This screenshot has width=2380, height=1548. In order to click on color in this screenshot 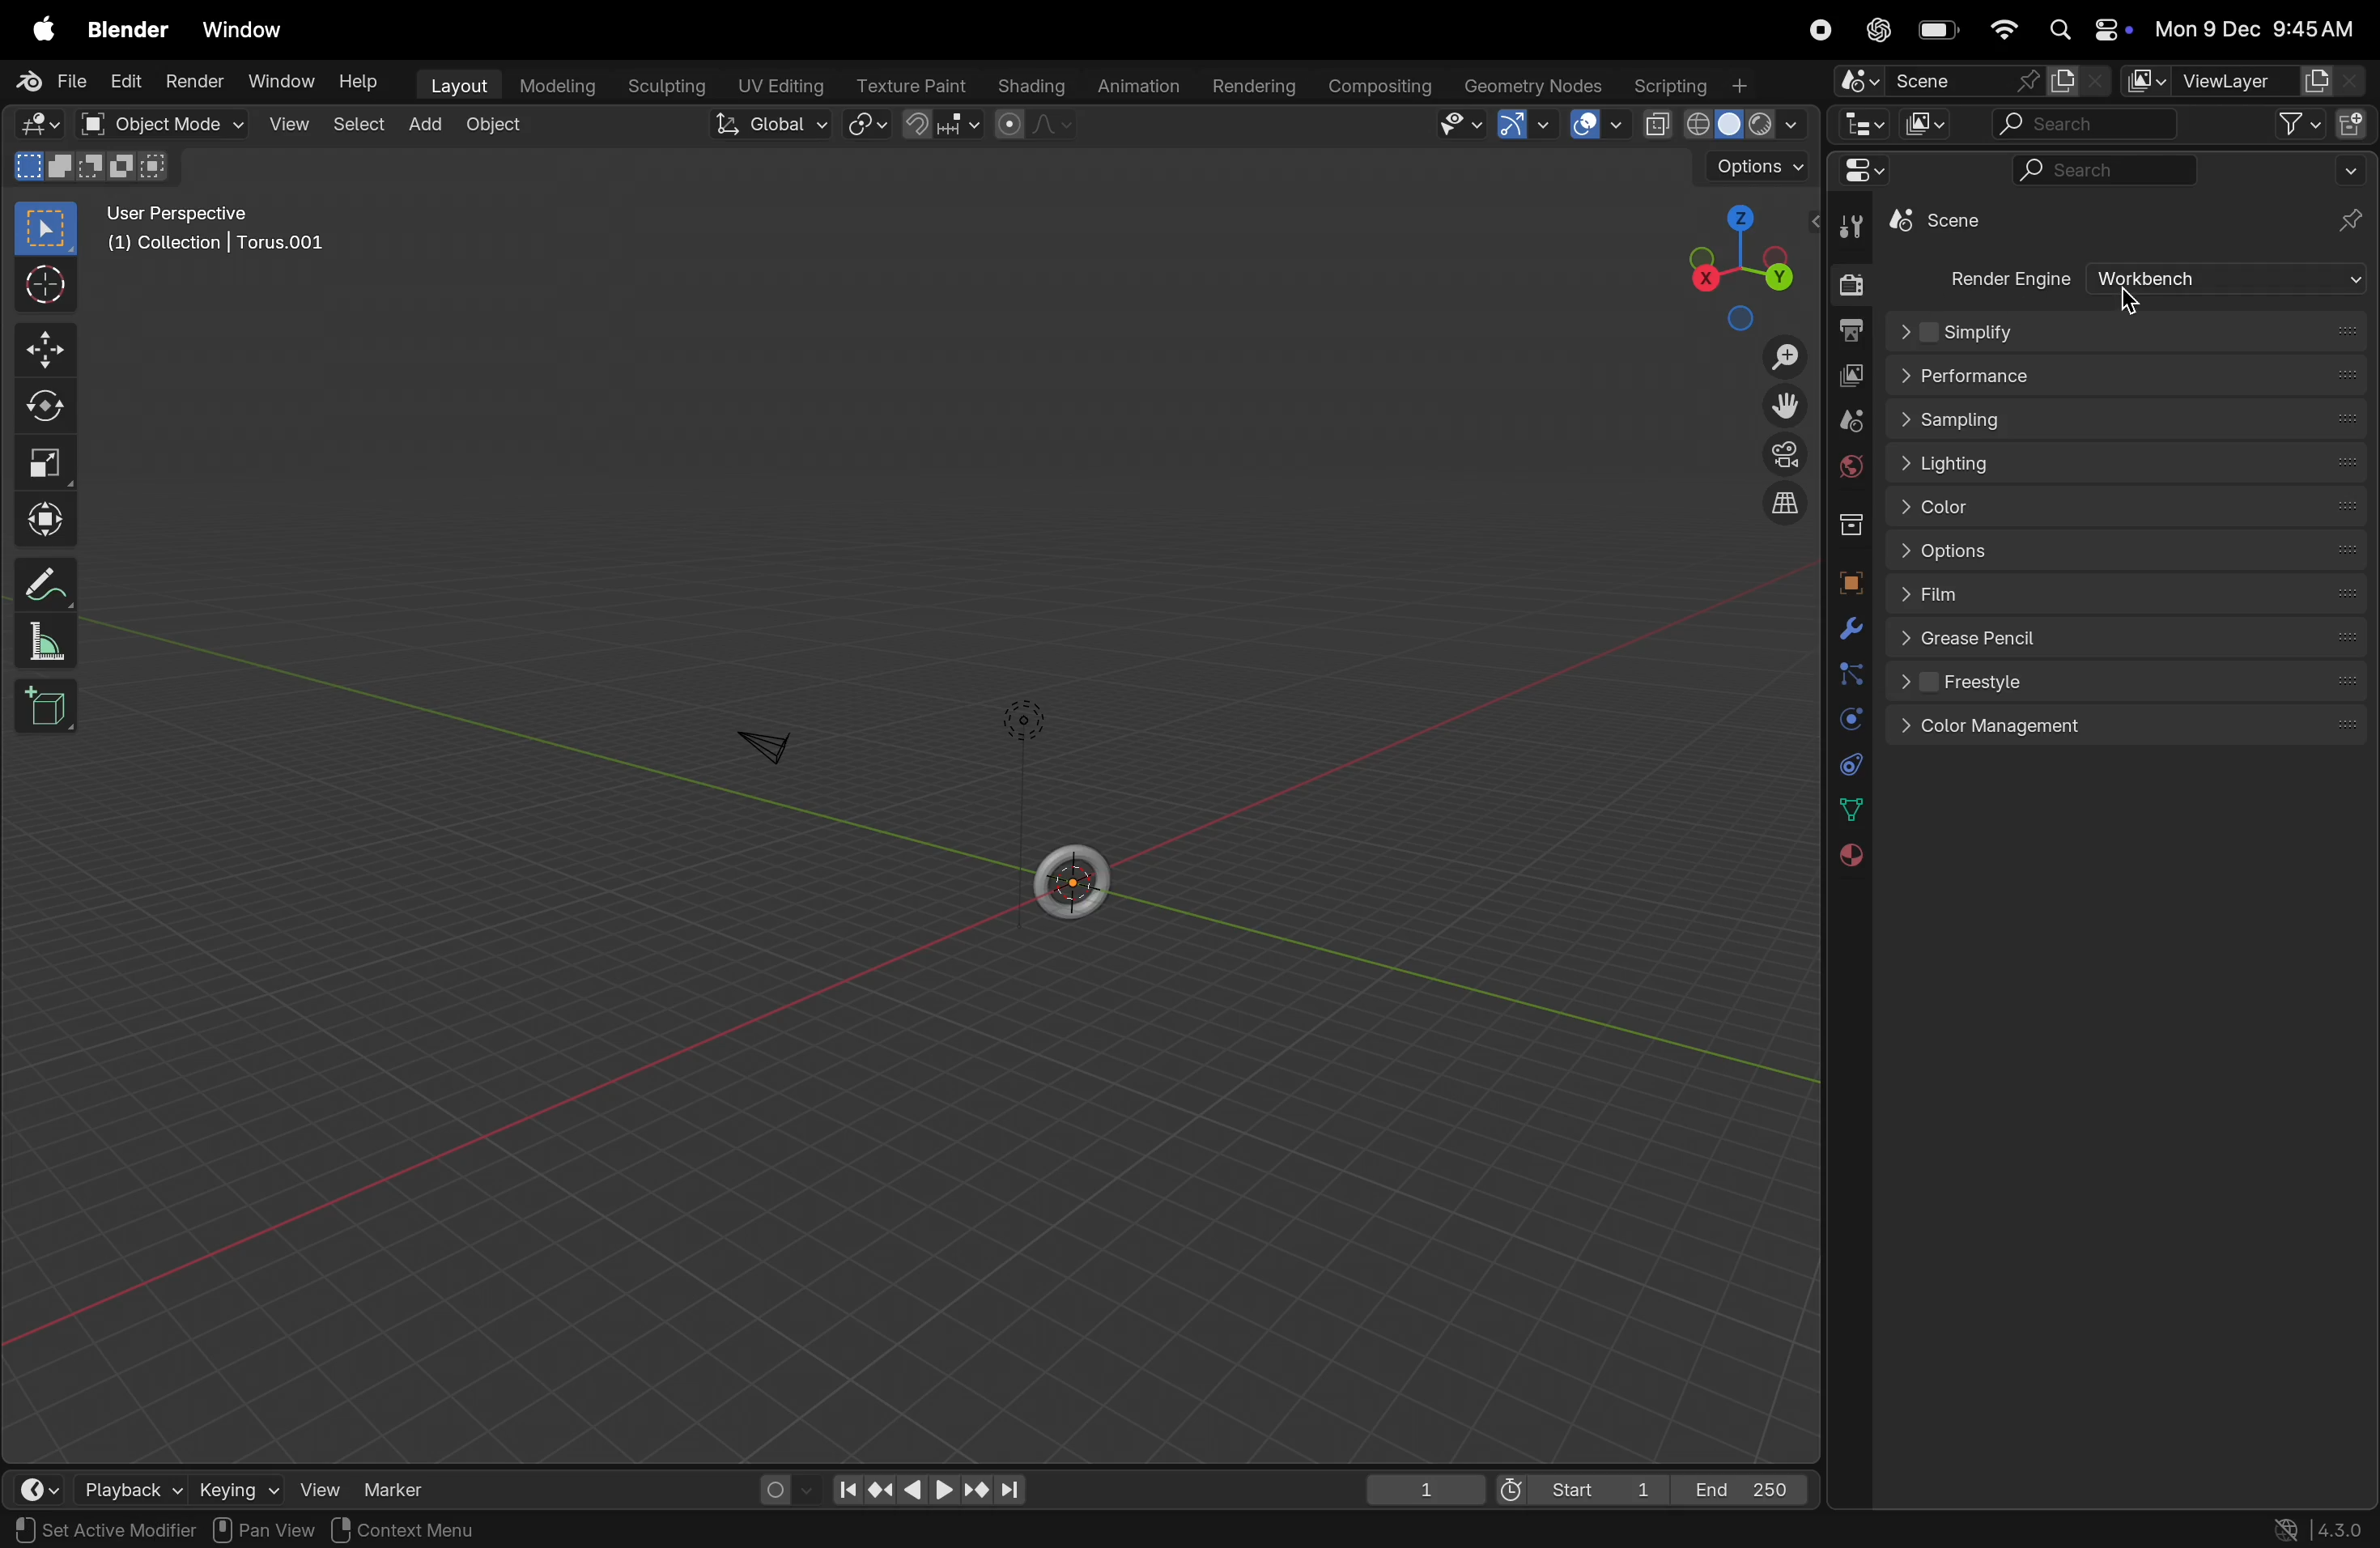, I will do `click(2128, 503)`.